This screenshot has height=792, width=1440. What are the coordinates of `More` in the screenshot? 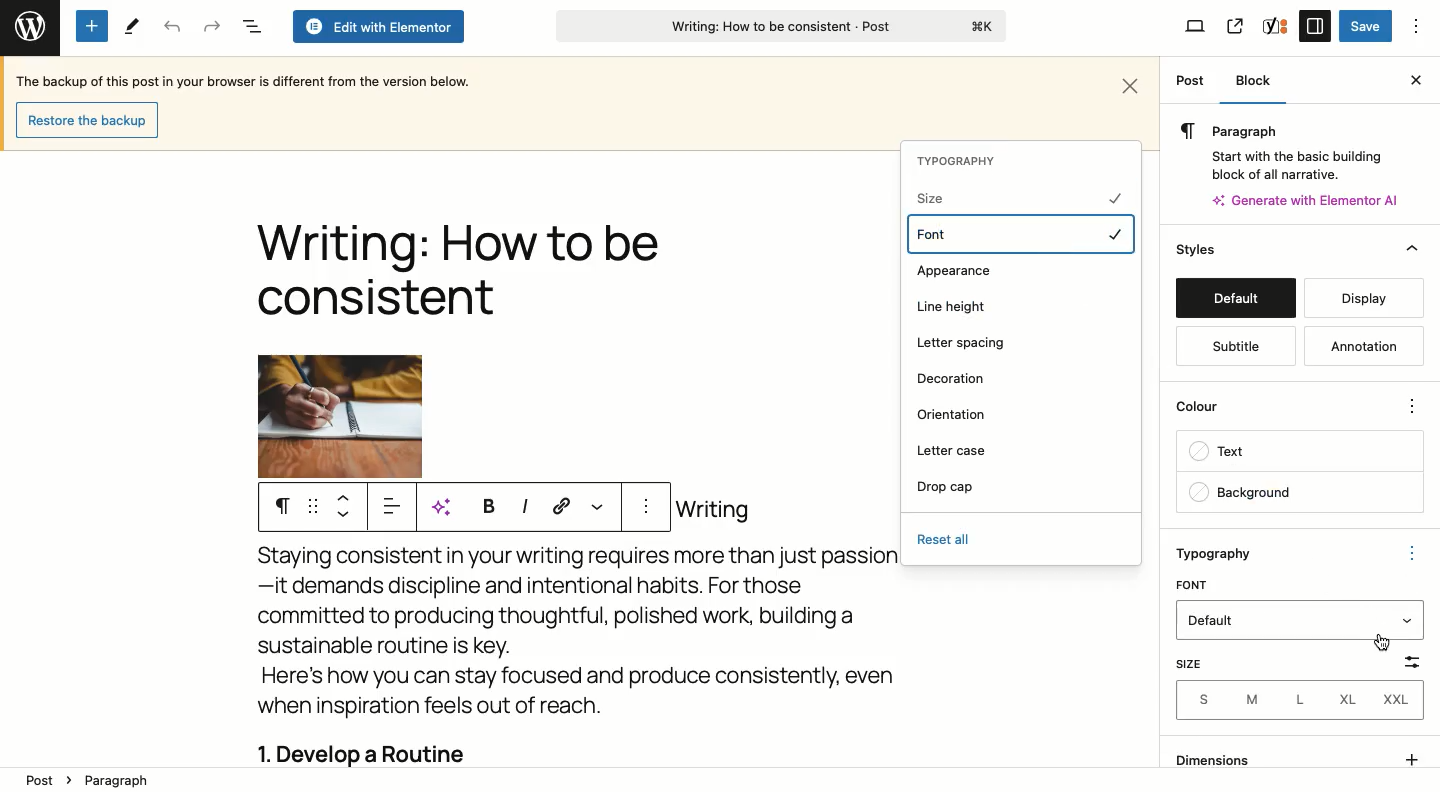 It's located at (596, 505).